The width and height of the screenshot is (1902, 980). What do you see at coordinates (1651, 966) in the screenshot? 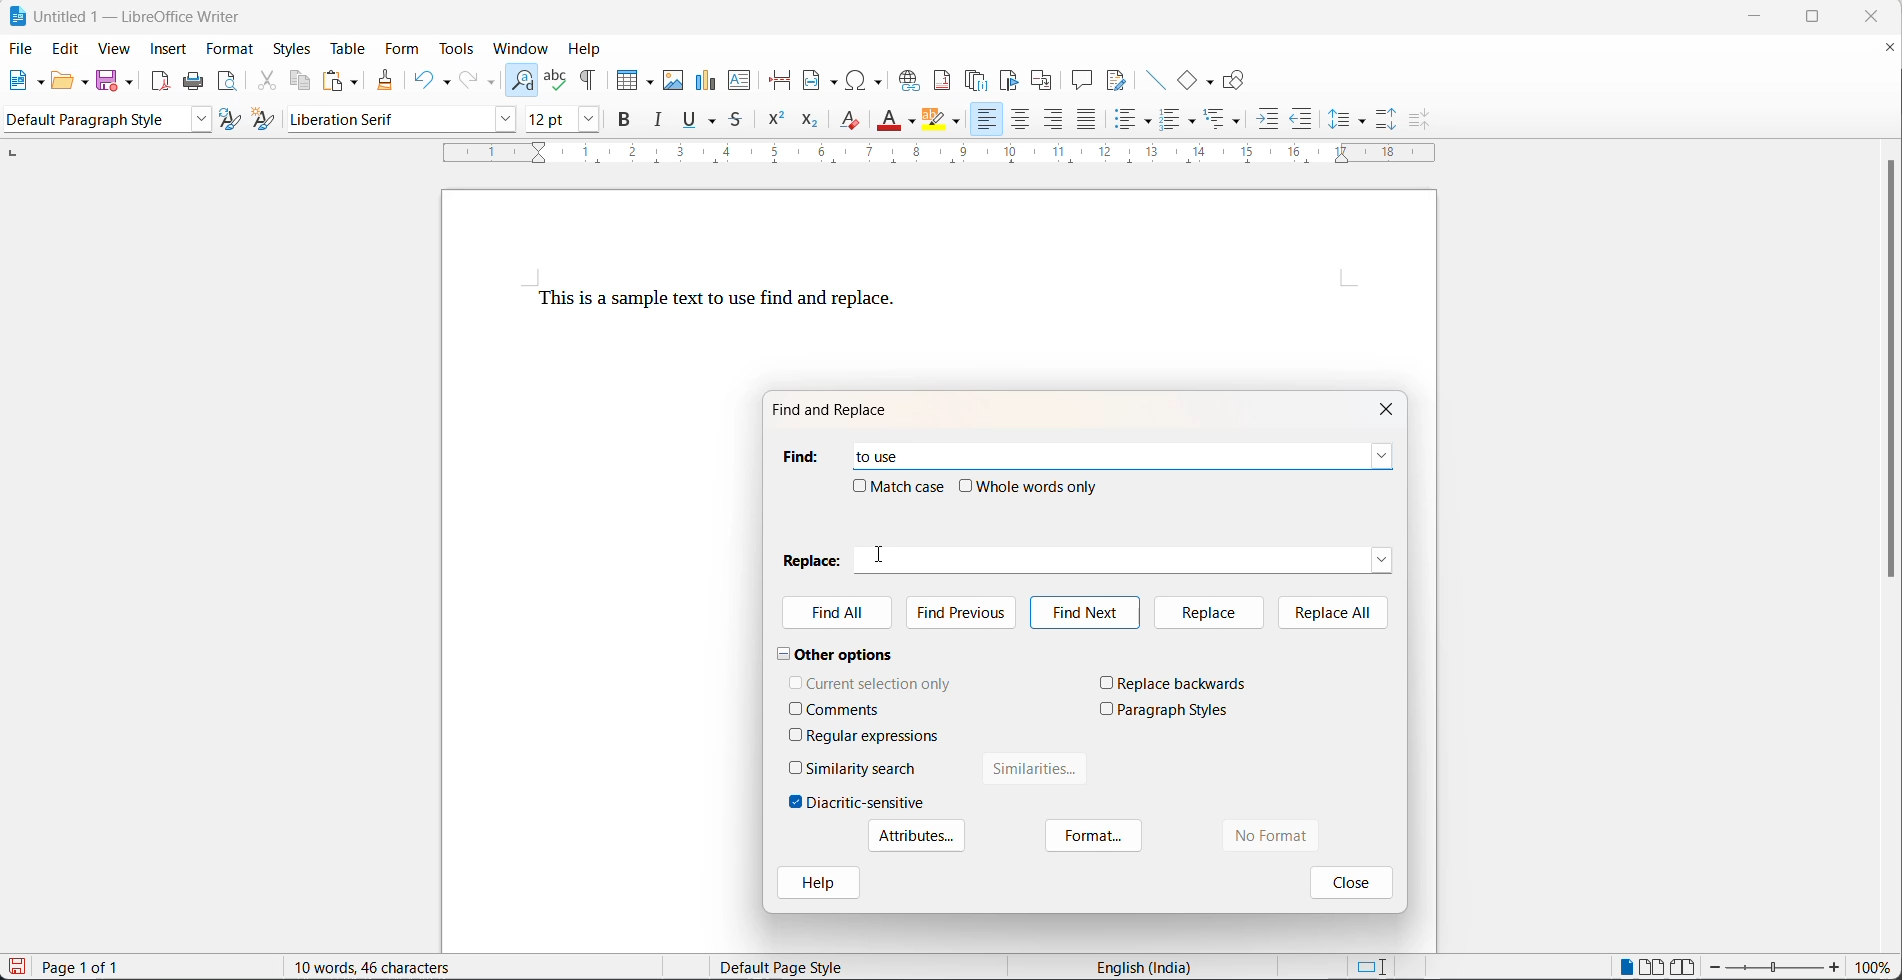
I see `multipage view` at bounding box center [1651, 966].